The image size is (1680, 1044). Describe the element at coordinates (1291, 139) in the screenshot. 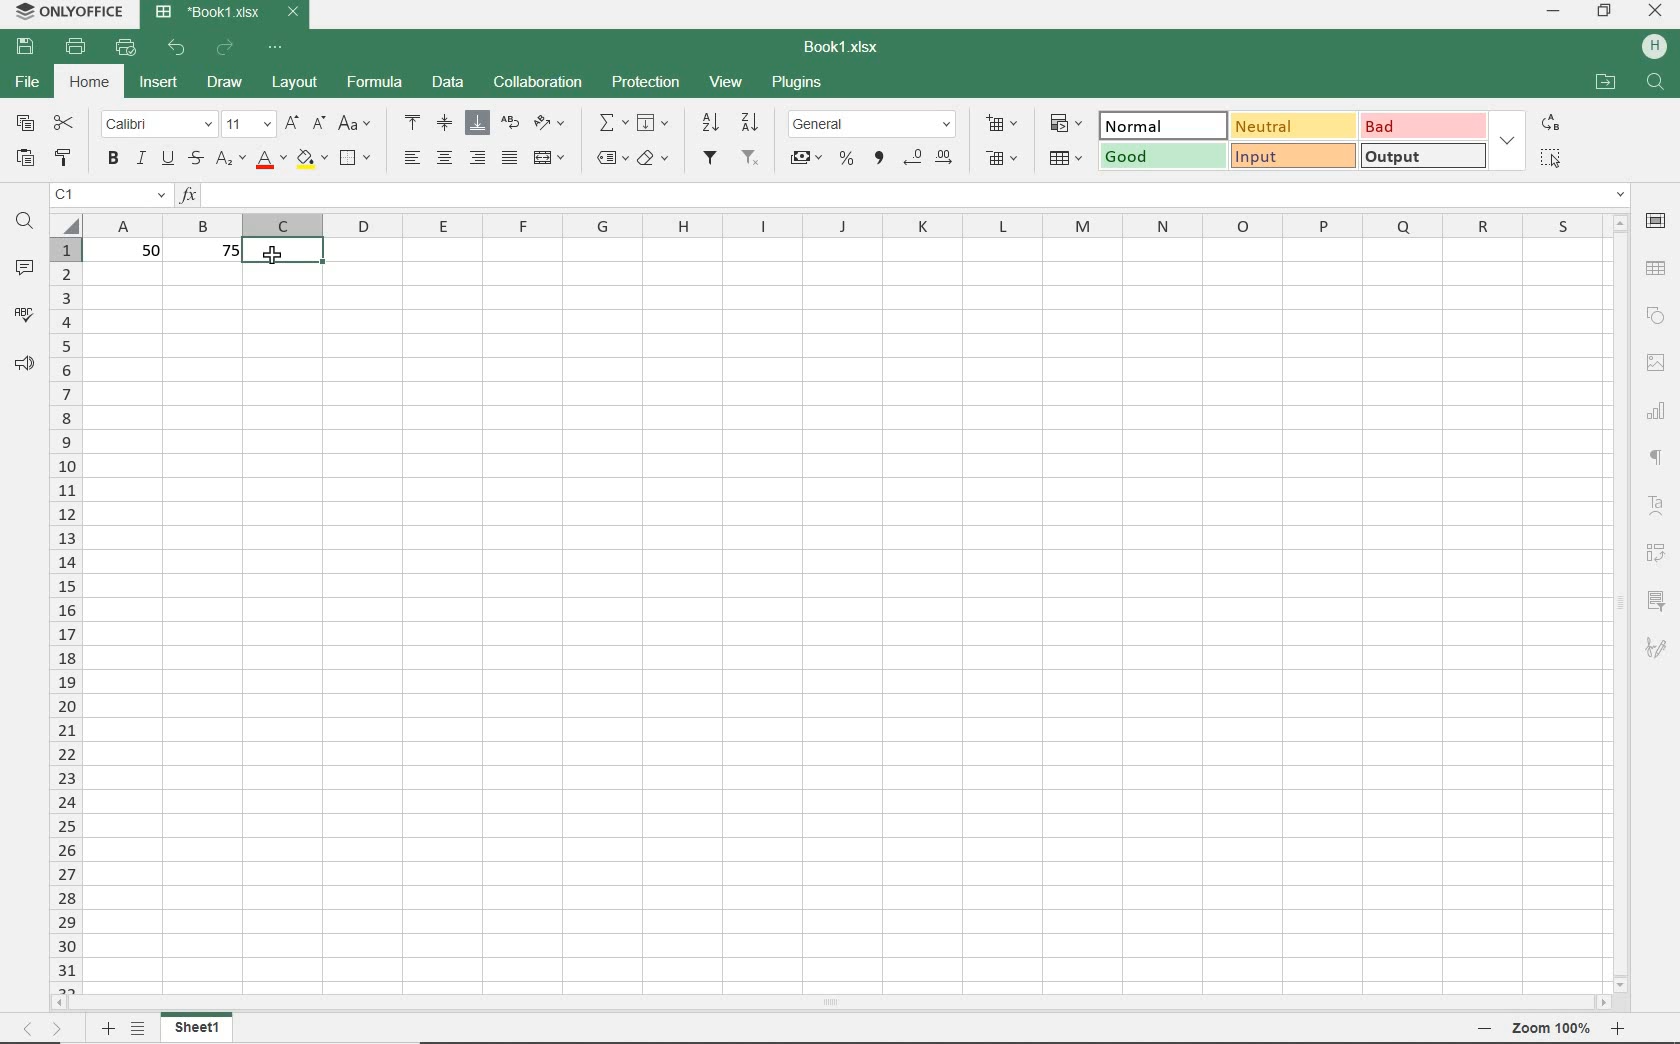

I see `Data & Model` at that location.